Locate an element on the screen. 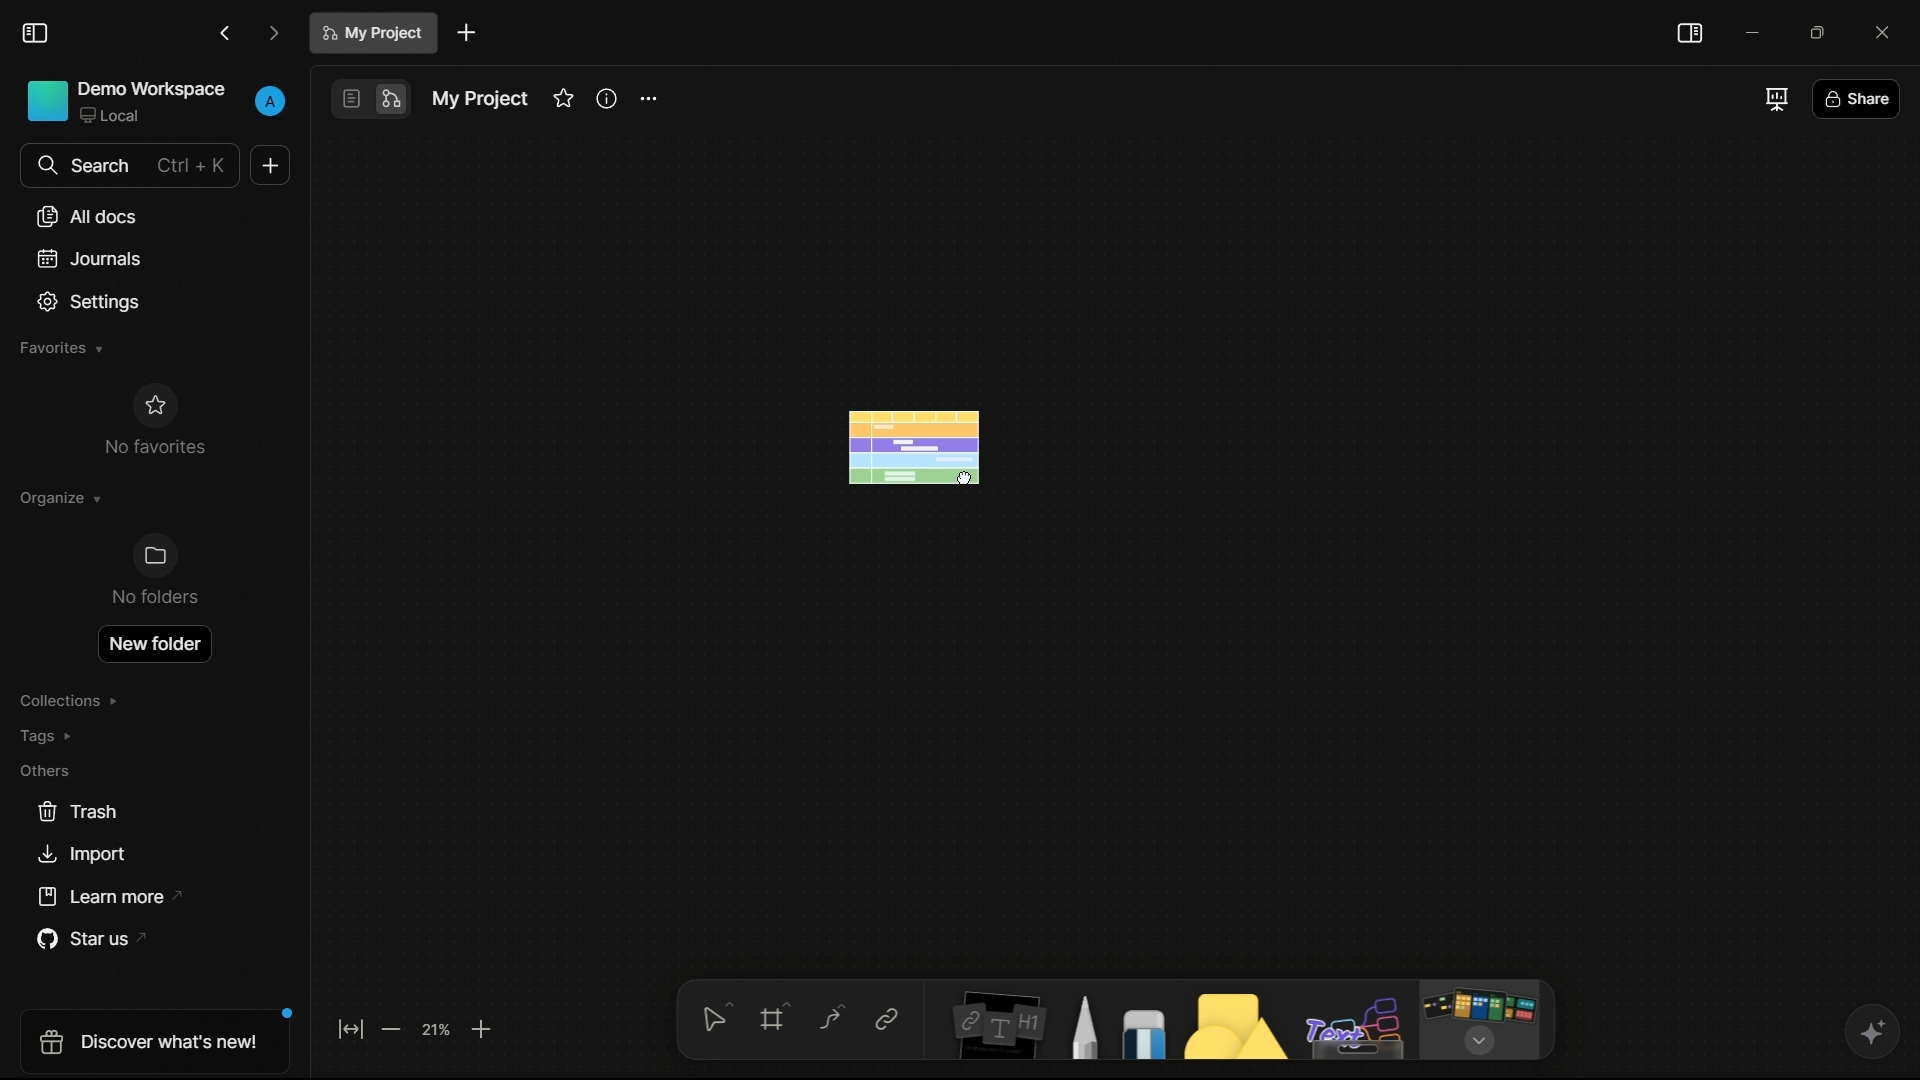 This screenshot has height=1080, width=1920. edgeless mode is located at coordinates (393, 100).